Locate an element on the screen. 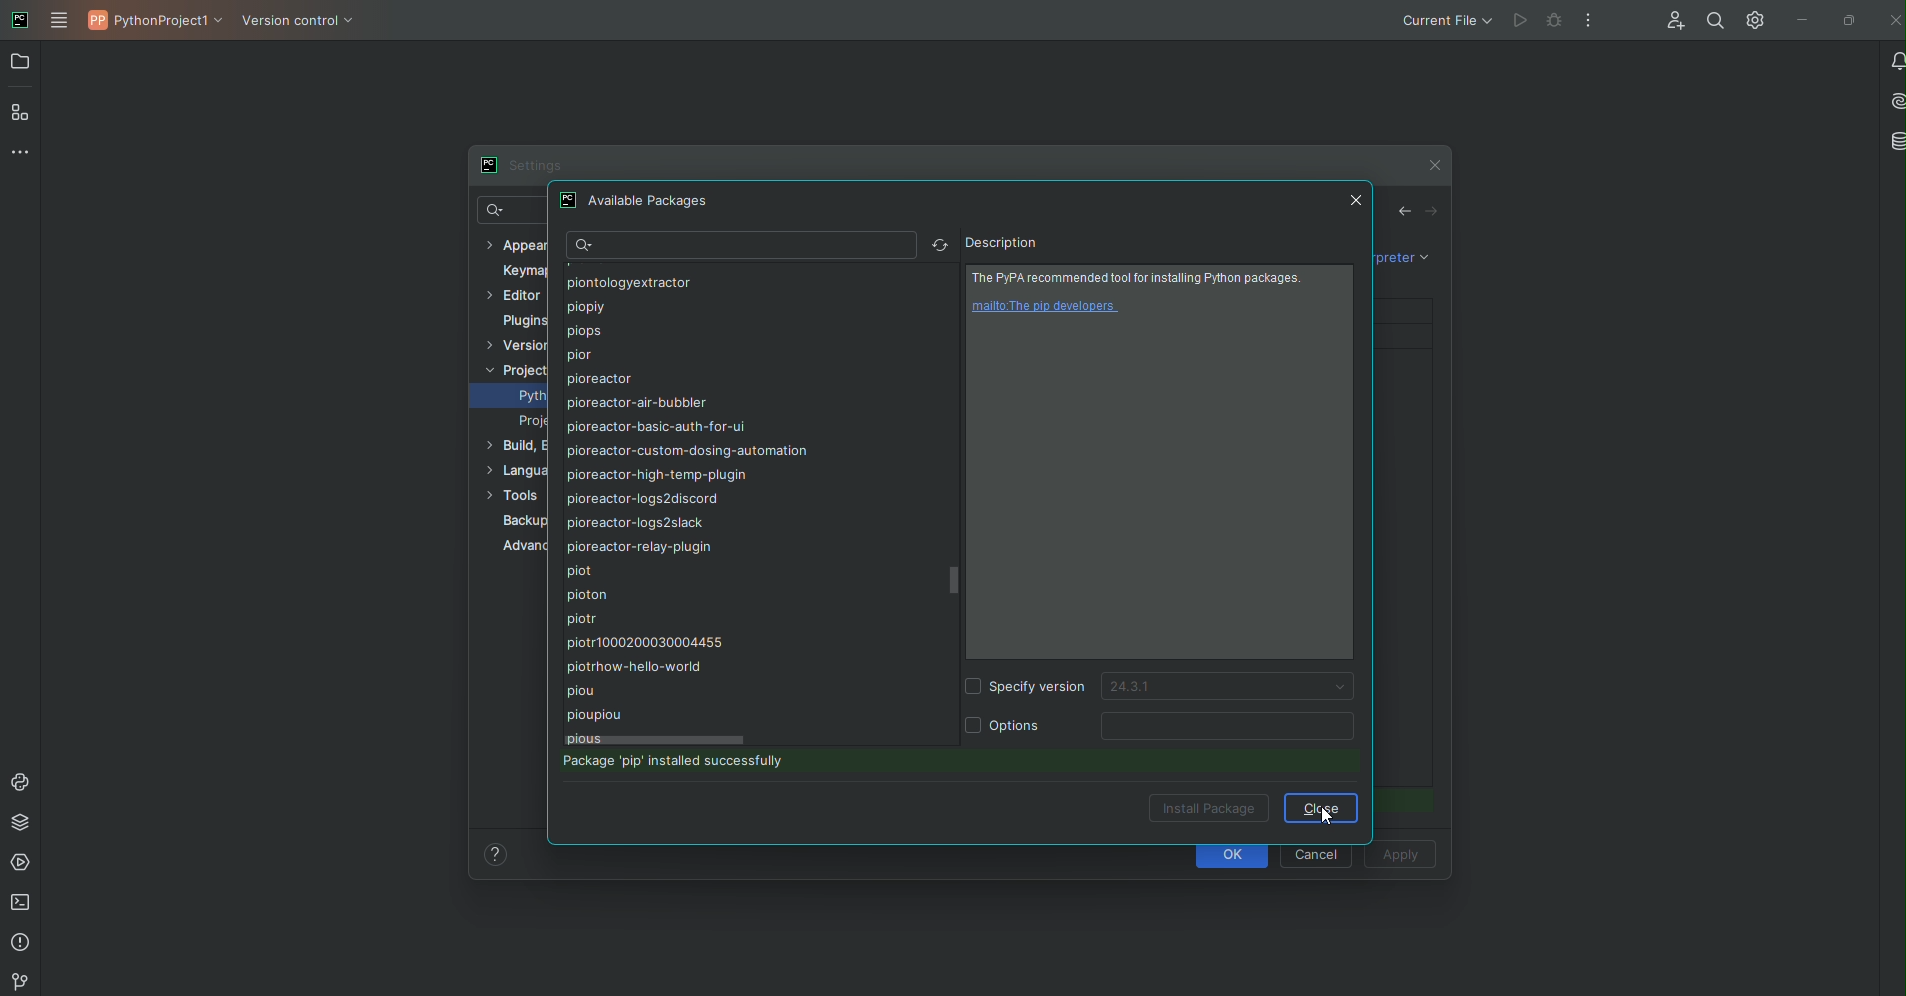 The image size is (1906, 996). Plugins is located at coordinates (521, 321).